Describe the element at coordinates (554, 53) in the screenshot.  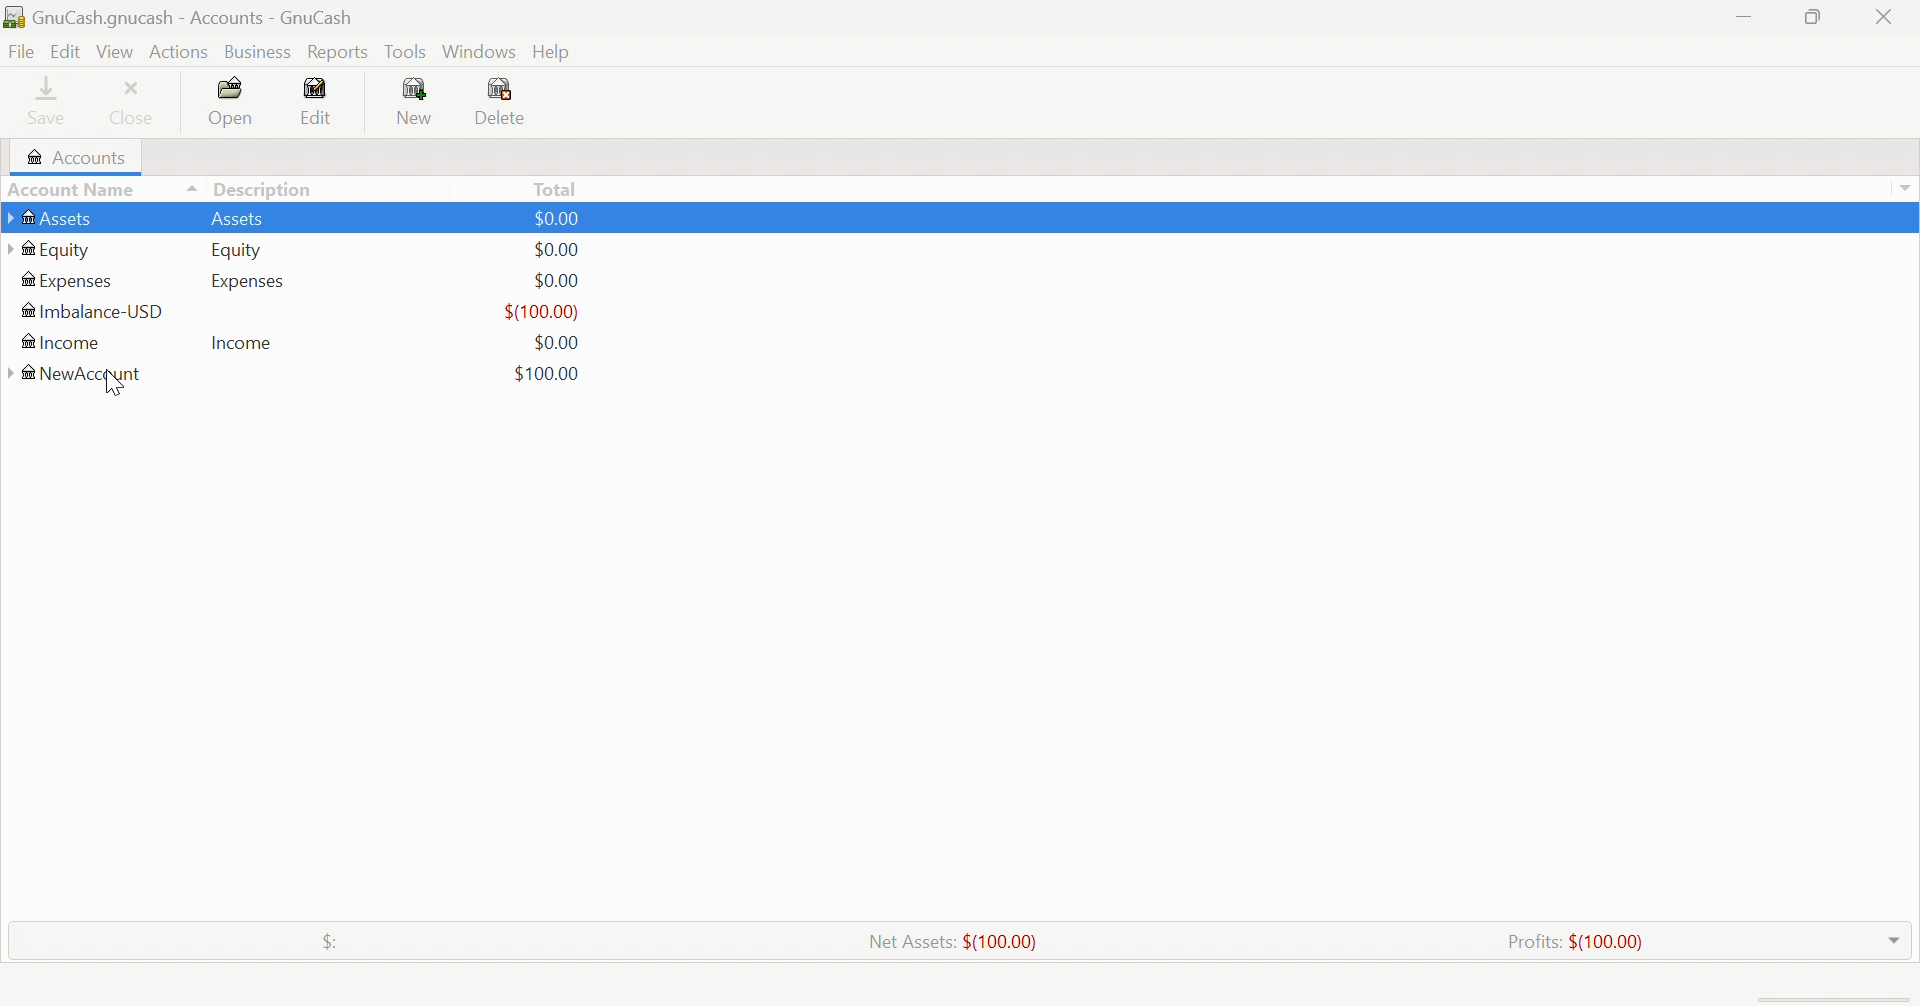
I see `Help` at that location.